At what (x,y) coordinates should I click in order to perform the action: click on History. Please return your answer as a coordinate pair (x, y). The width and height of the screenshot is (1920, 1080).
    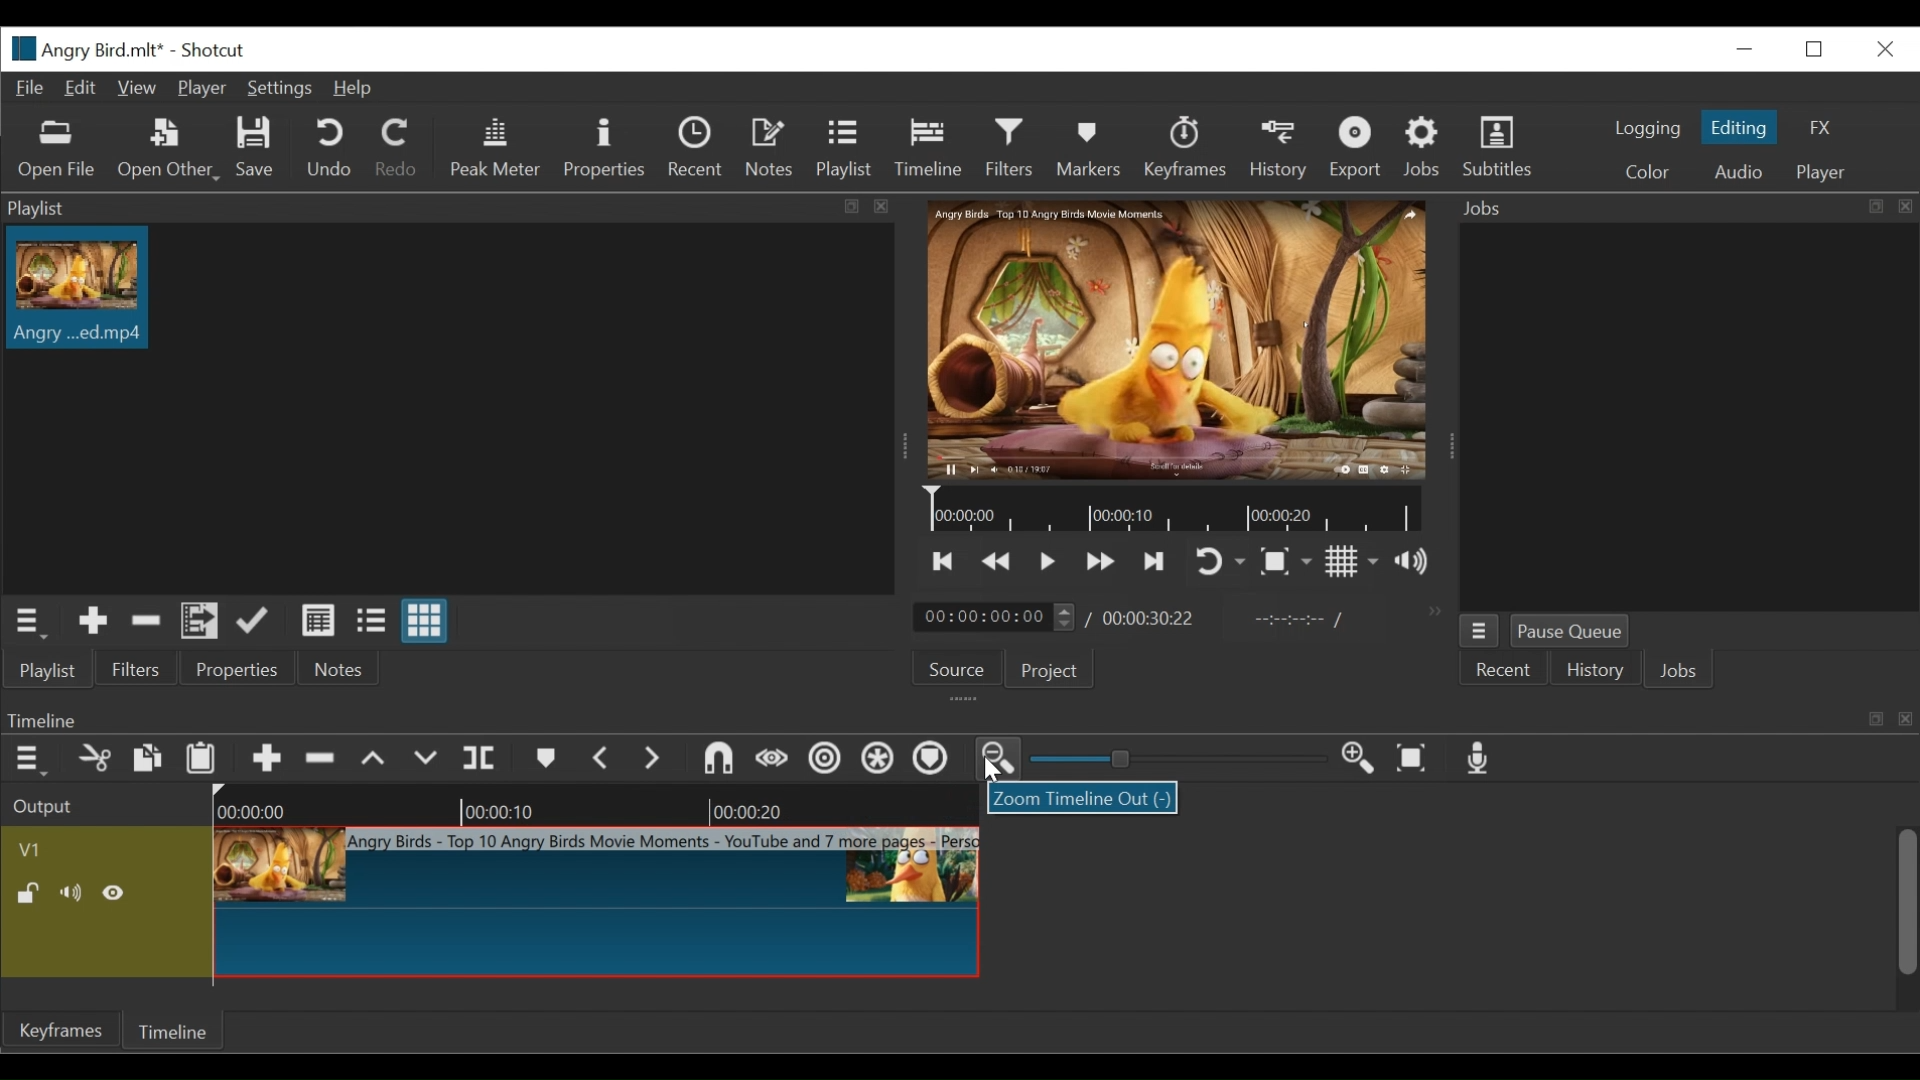
    Looking at the image, I should click on (1280, 151).